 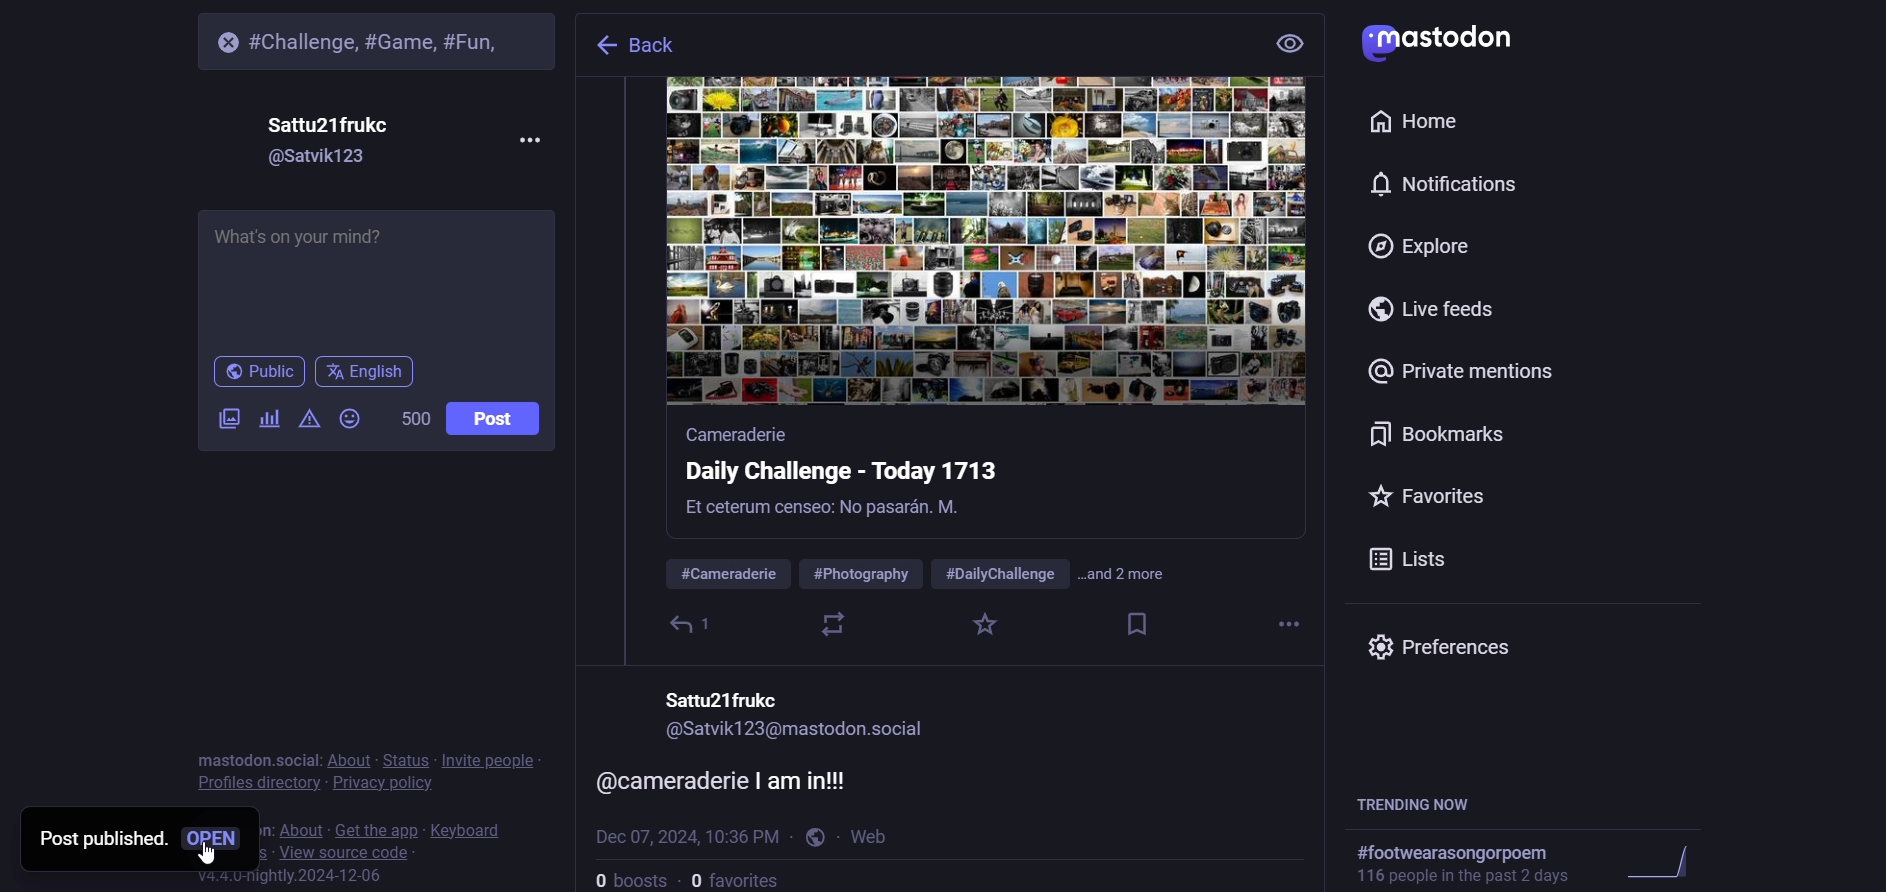 I want to click on Cameraderie
Daily Challenge - Today 1713
Et ceterum censeo: No pasaran. M., so click(x=858, y=477).